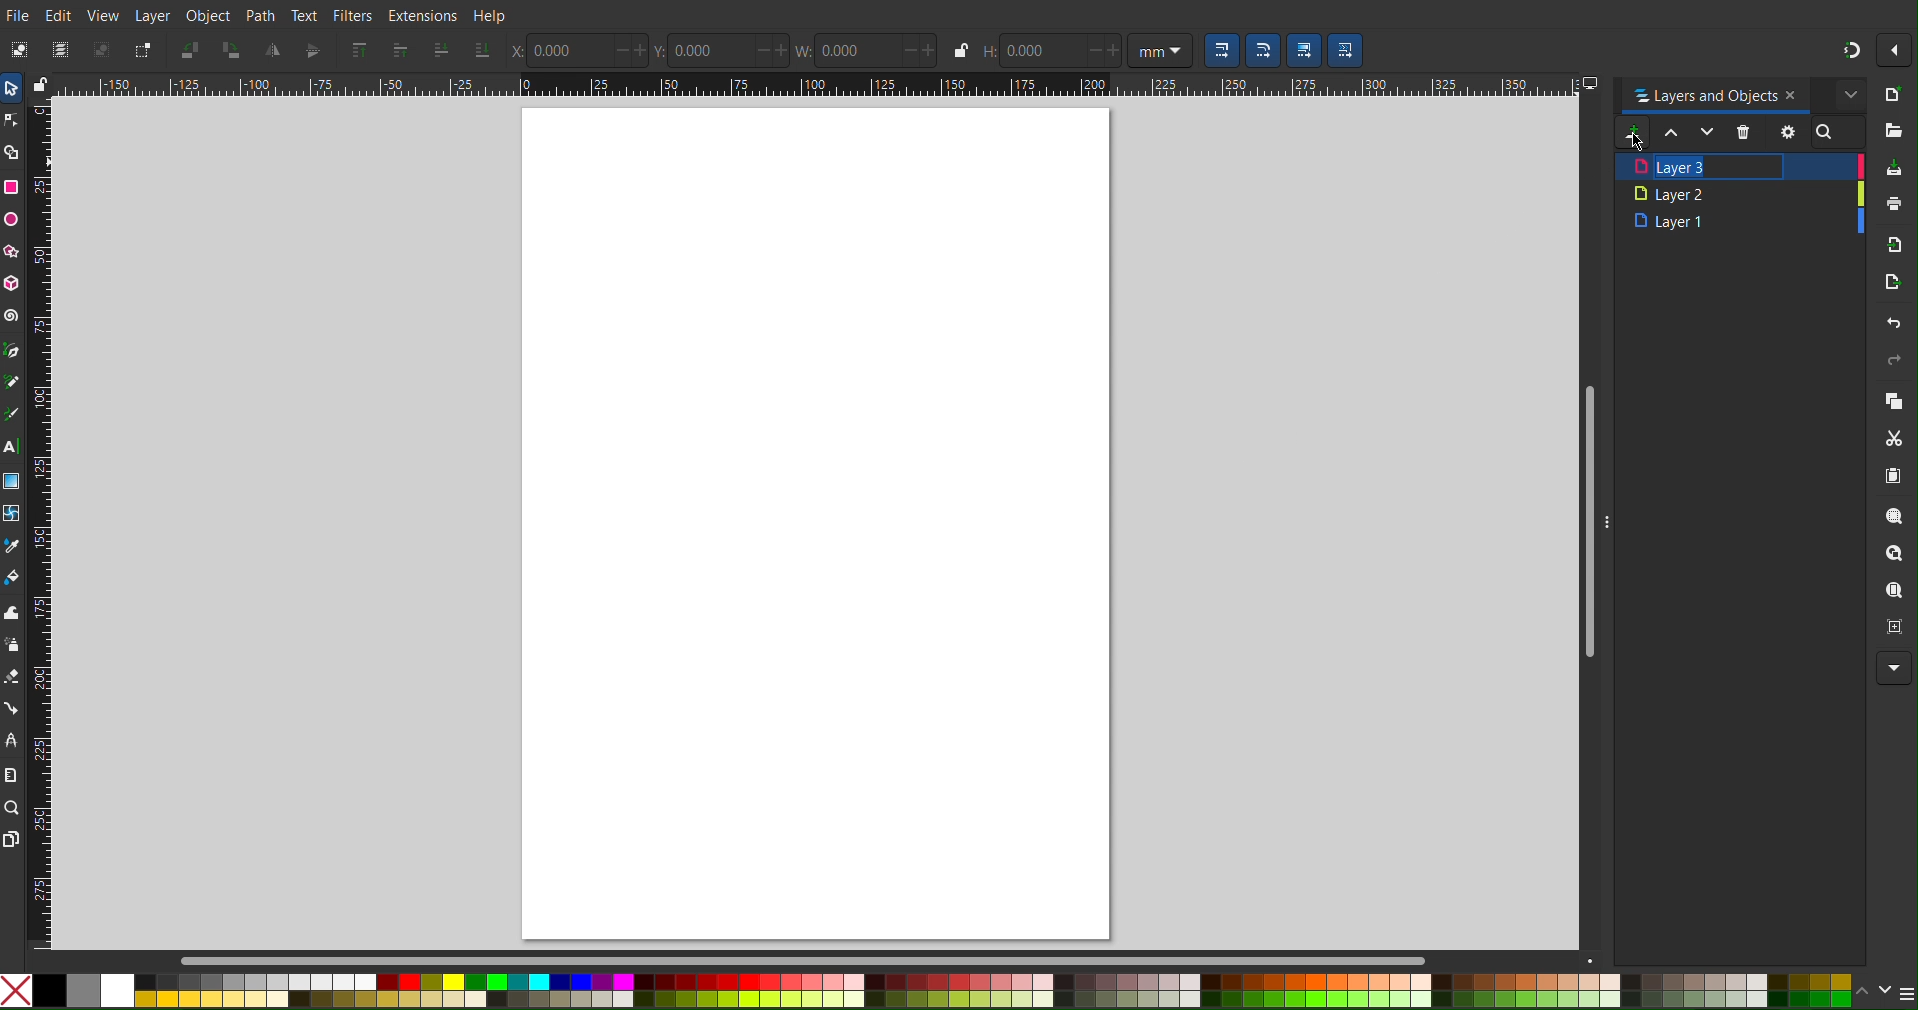  Describe the element at coordinates (1890, 625) in the screenshot. I see `Zoom Centre Page` at that location.